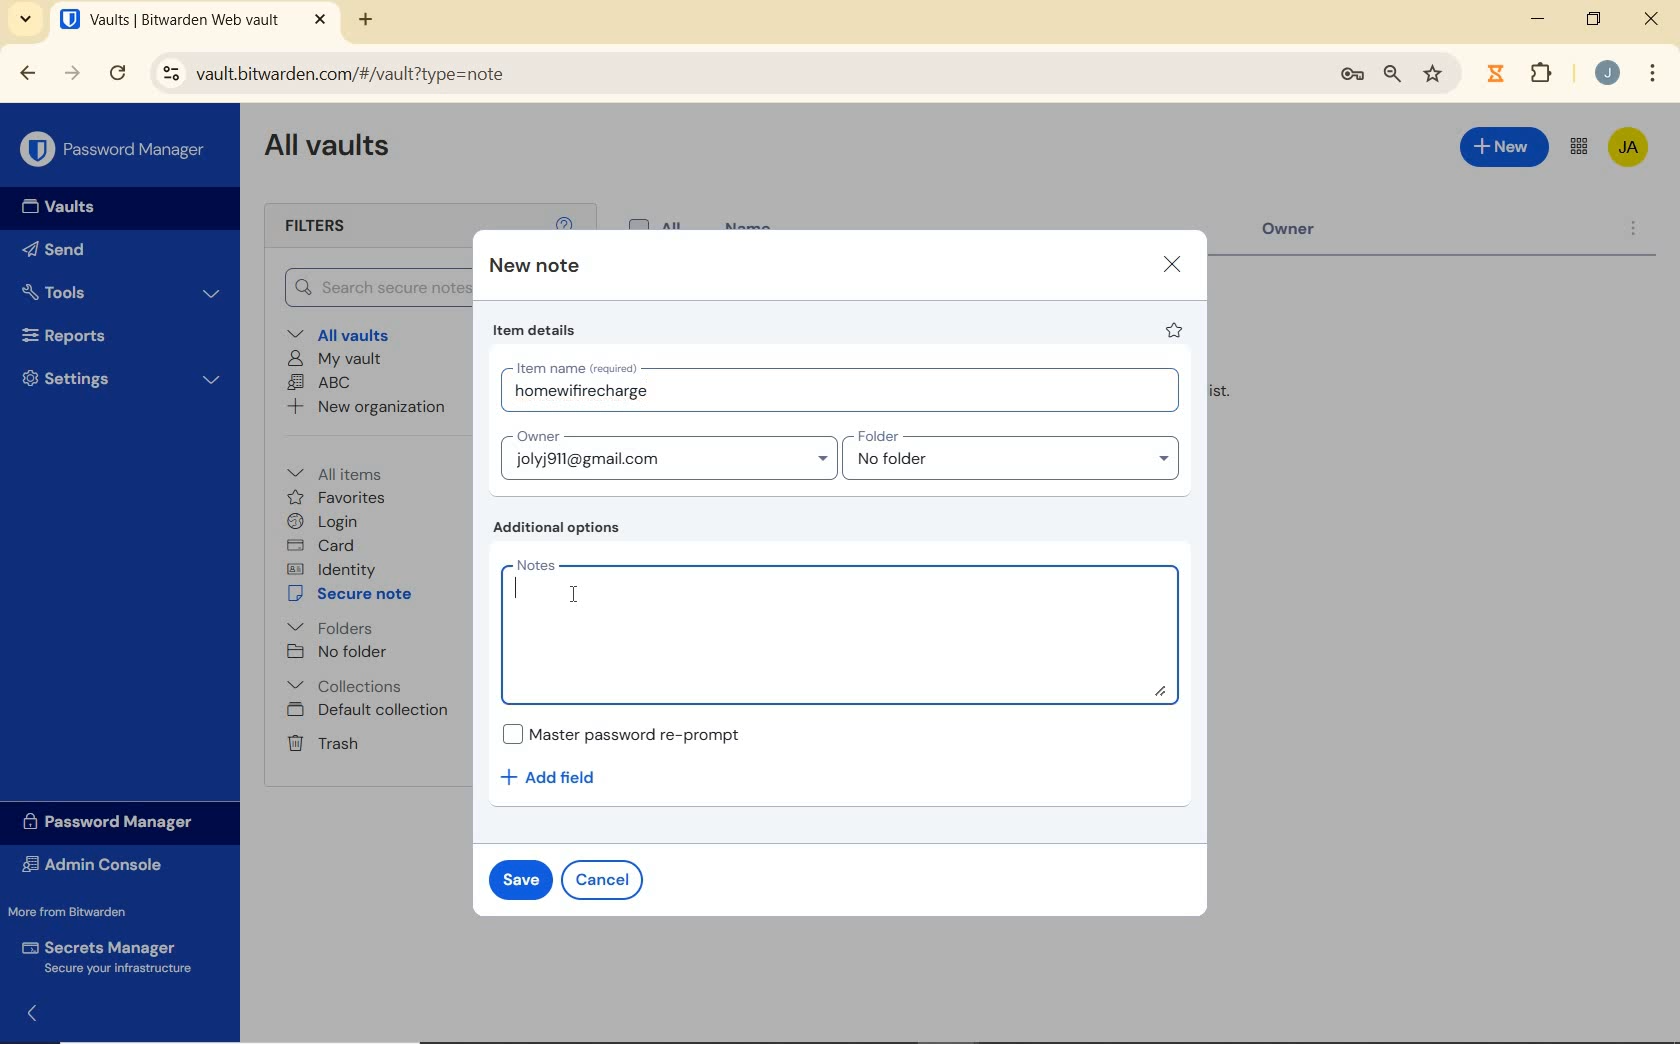  I want to click on New, so click(1505, 151).